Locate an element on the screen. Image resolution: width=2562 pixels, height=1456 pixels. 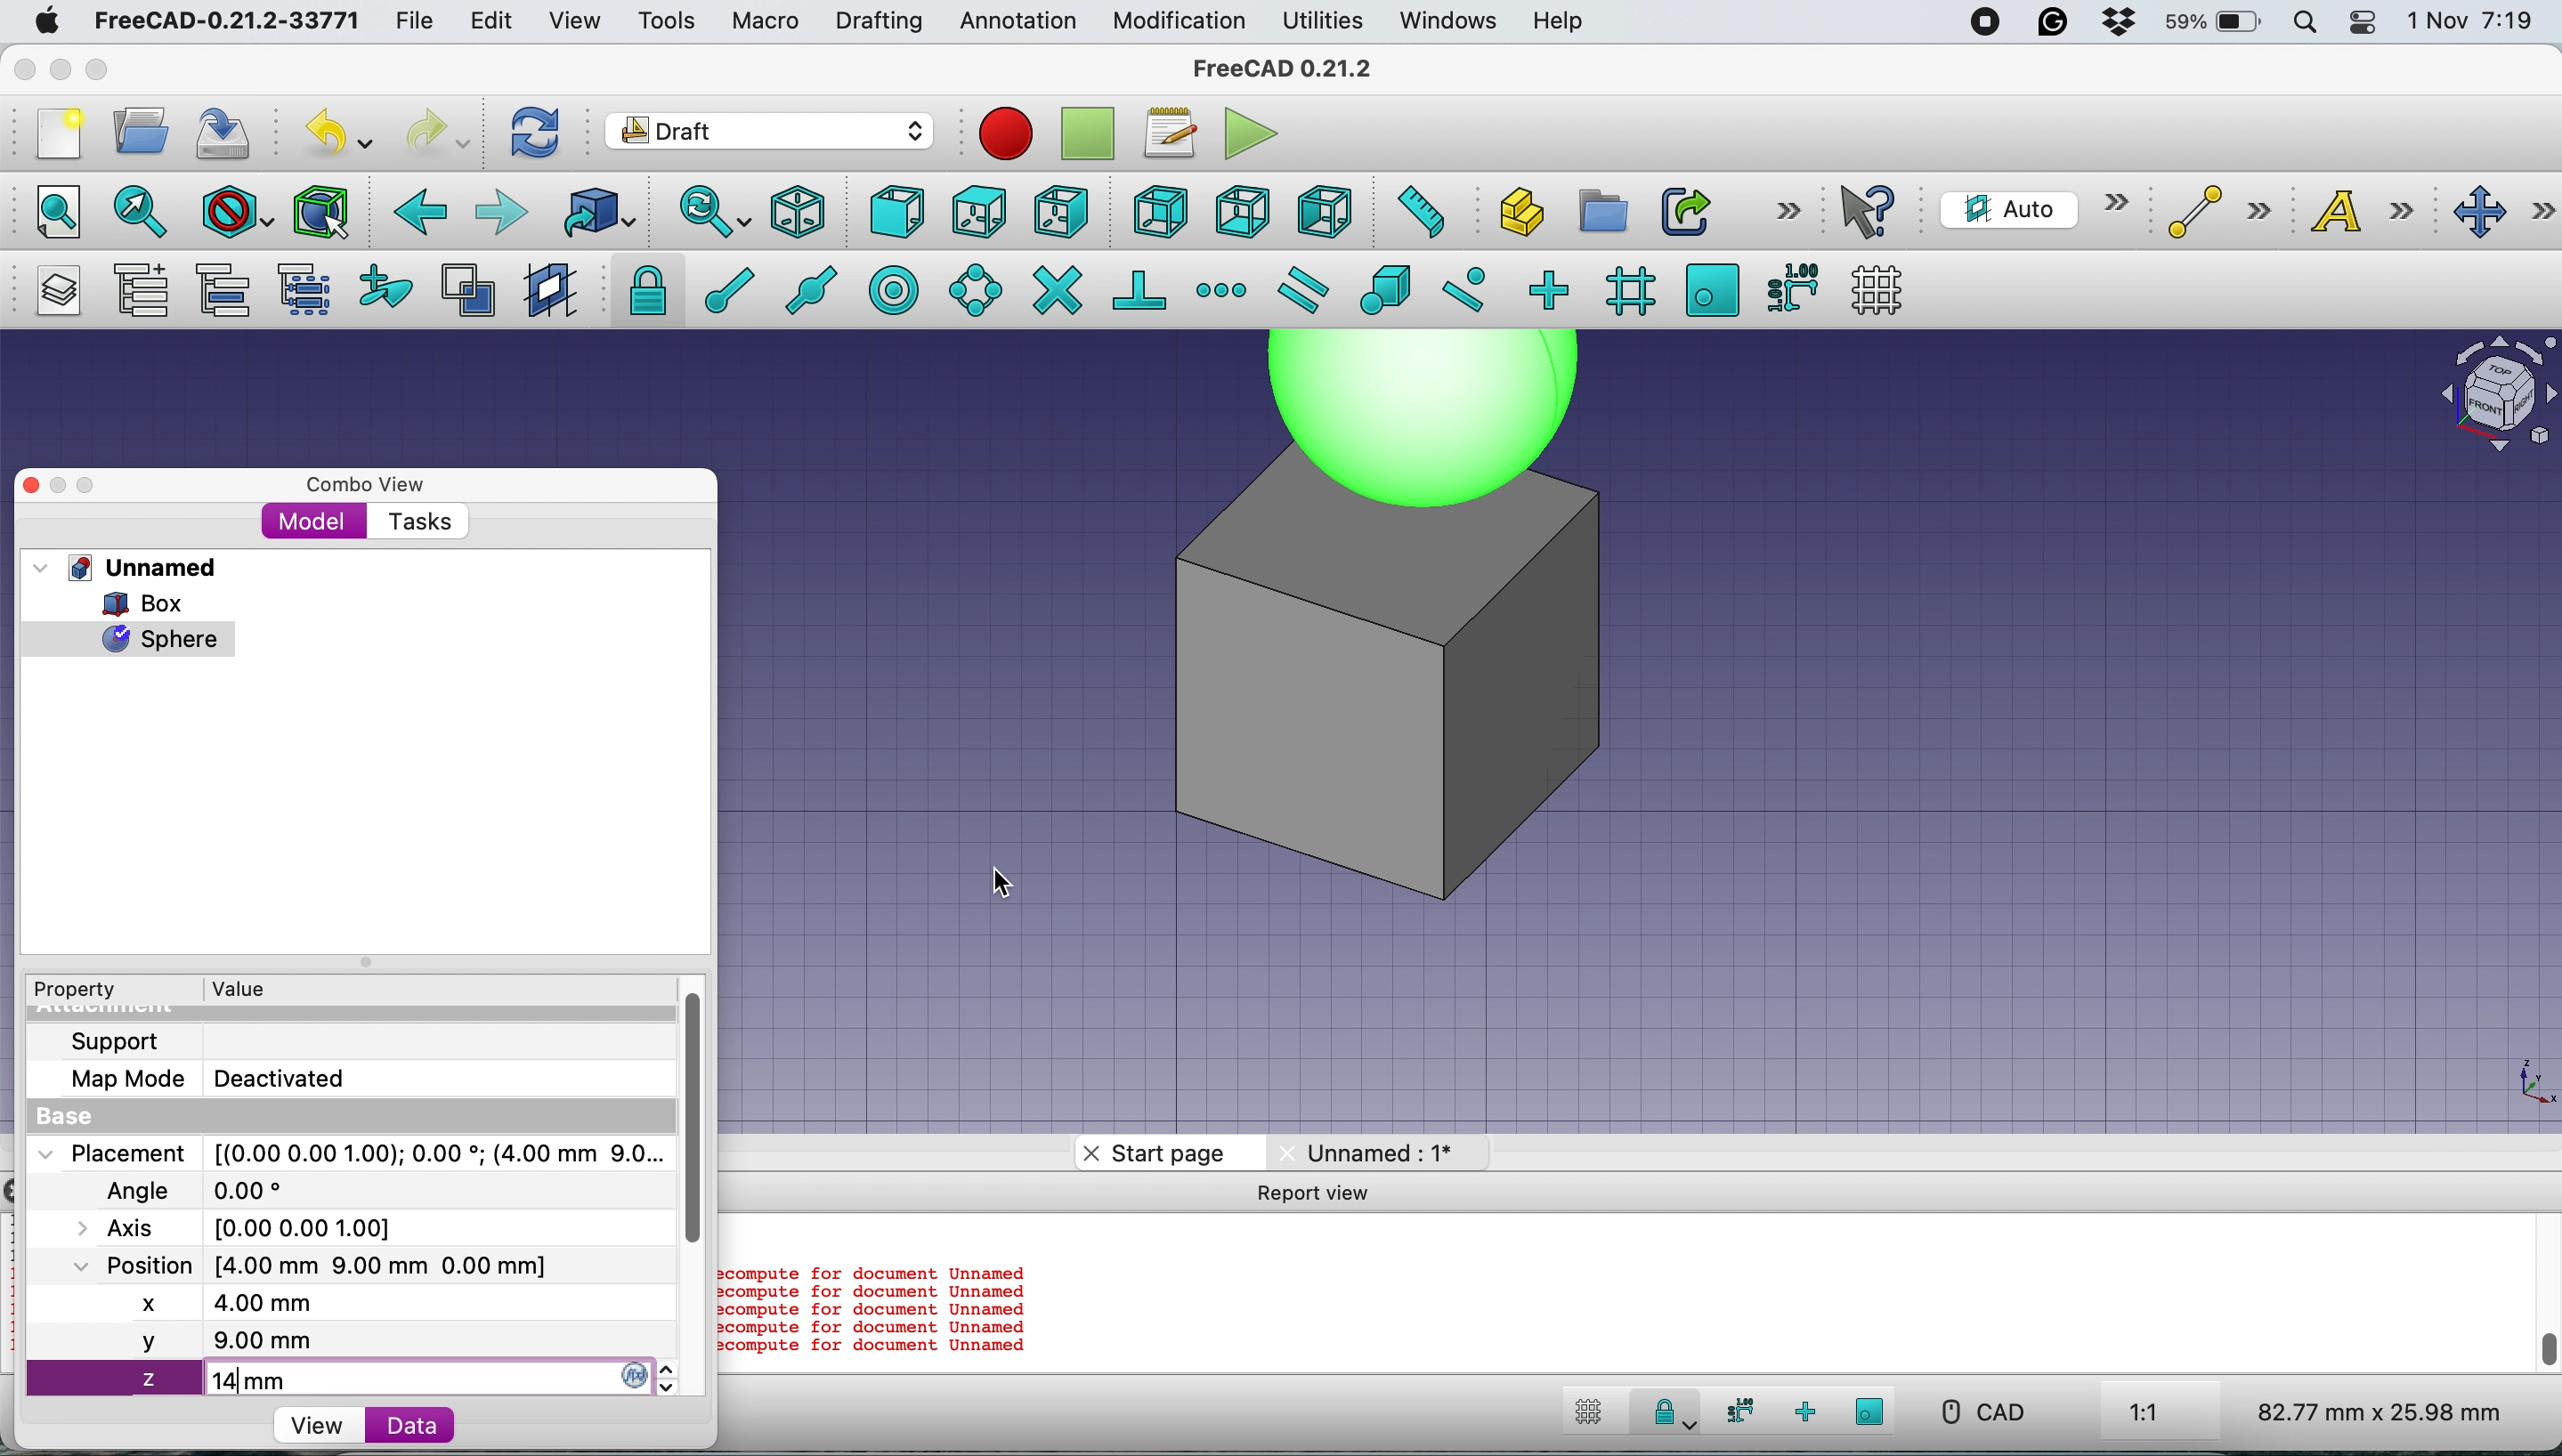
control center is located at coordinates (2364, 22).